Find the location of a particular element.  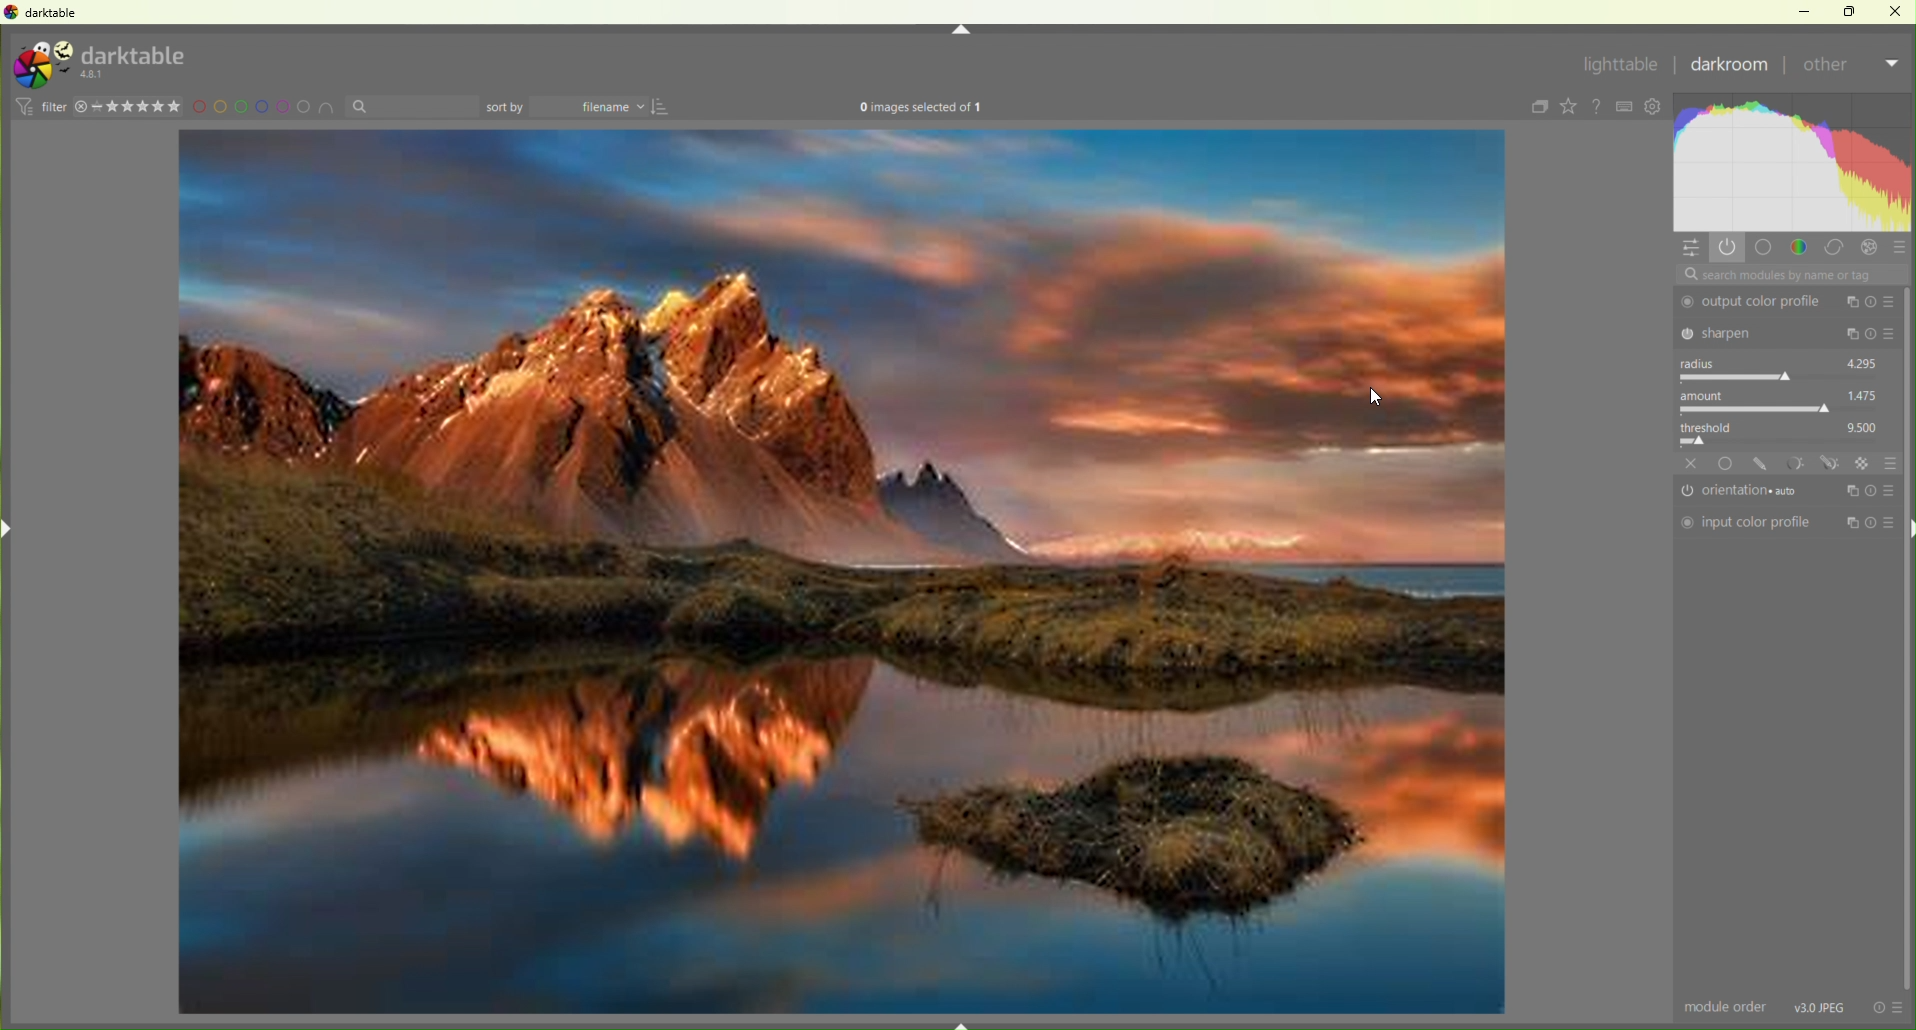

copy, reset and presets is located at coordinates (1871, 524).